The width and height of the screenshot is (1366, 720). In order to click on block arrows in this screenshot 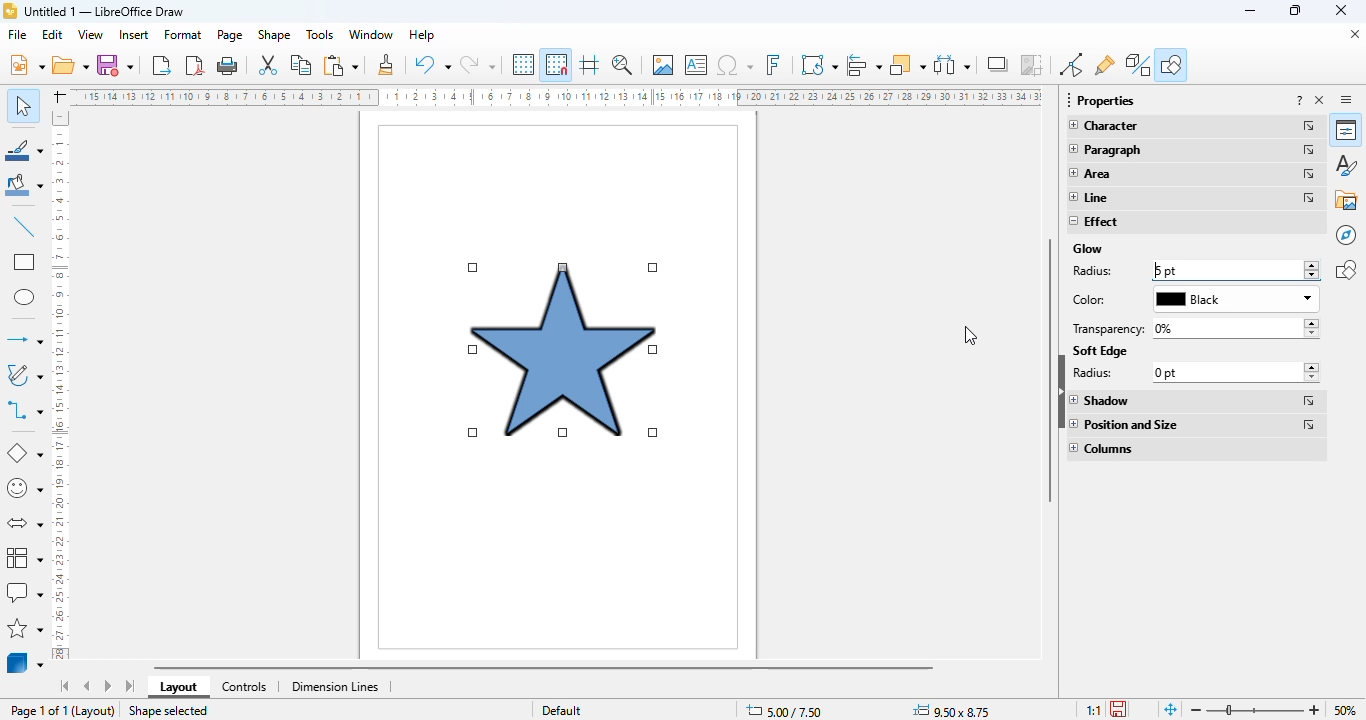, I will do `click(23, 524)`.